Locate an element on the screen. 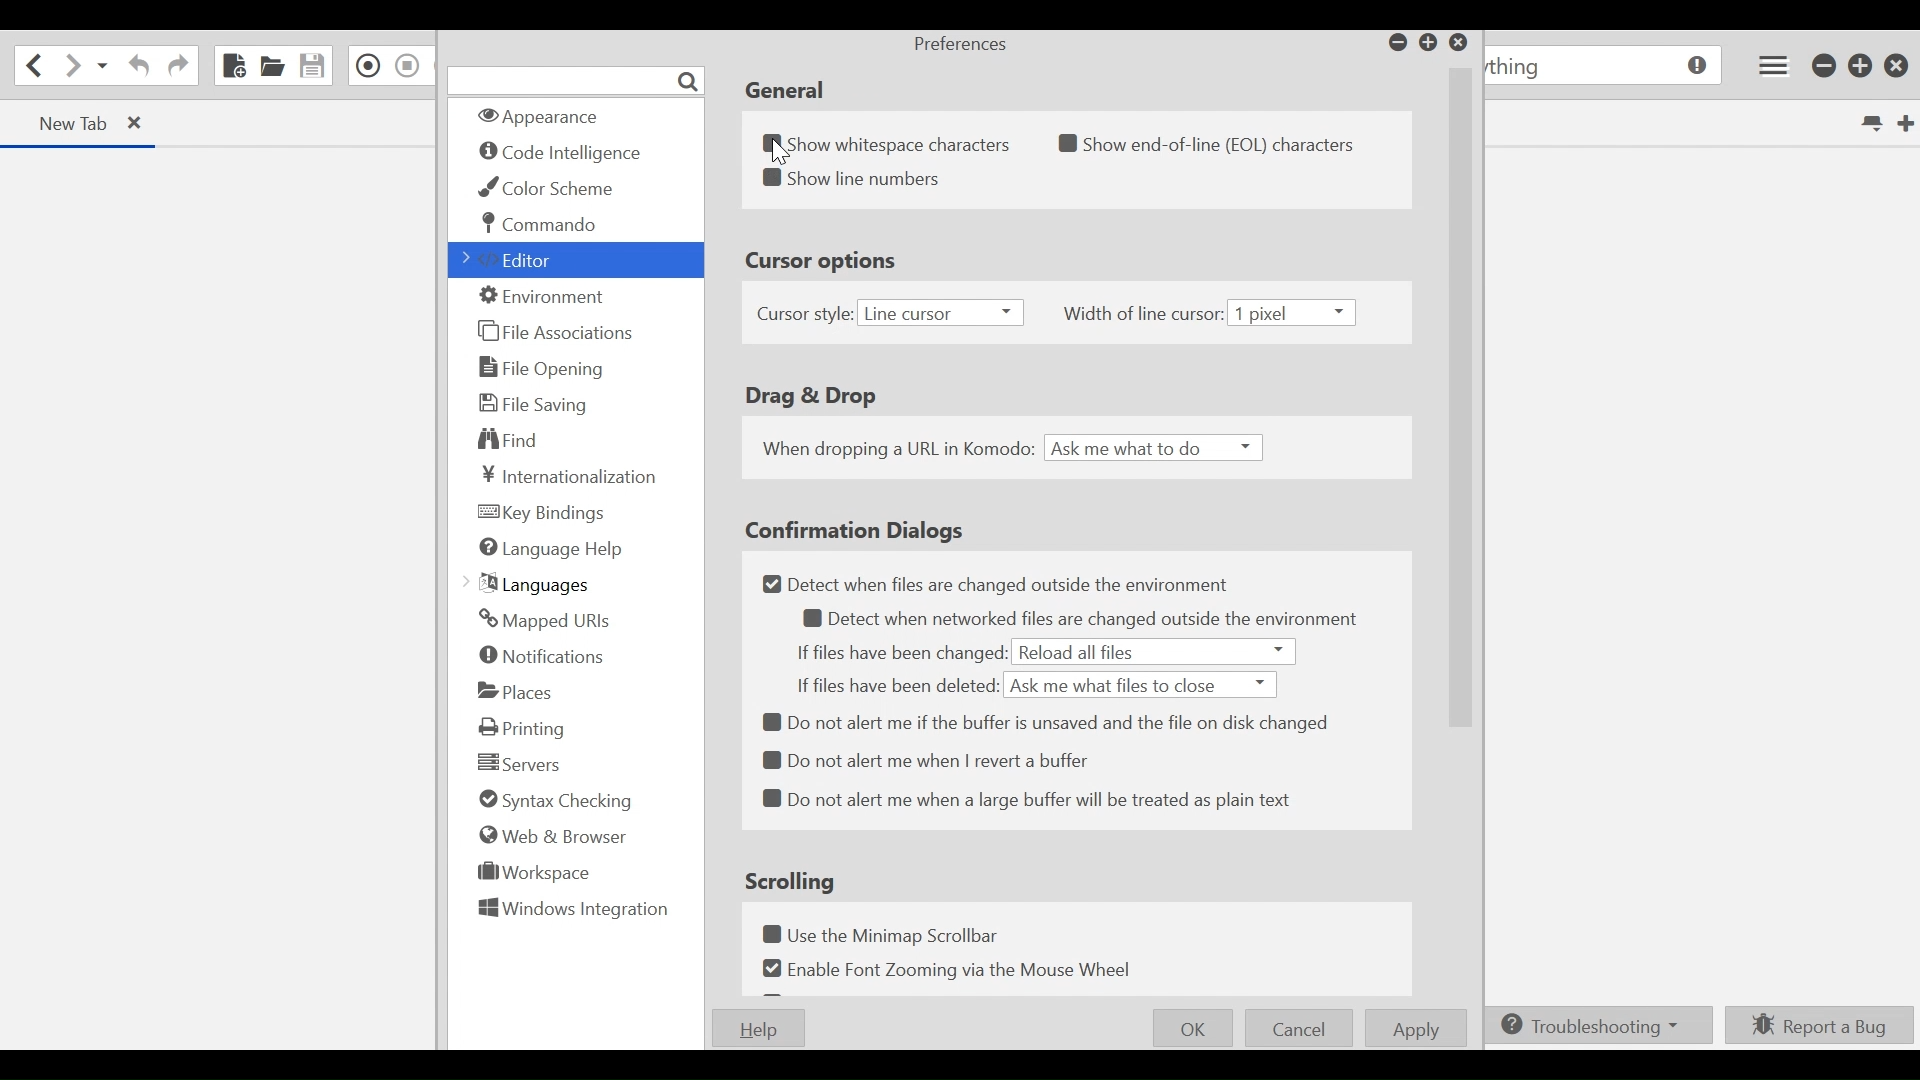  (un)select Show whitespace characters is located at coordinates (902, 143).